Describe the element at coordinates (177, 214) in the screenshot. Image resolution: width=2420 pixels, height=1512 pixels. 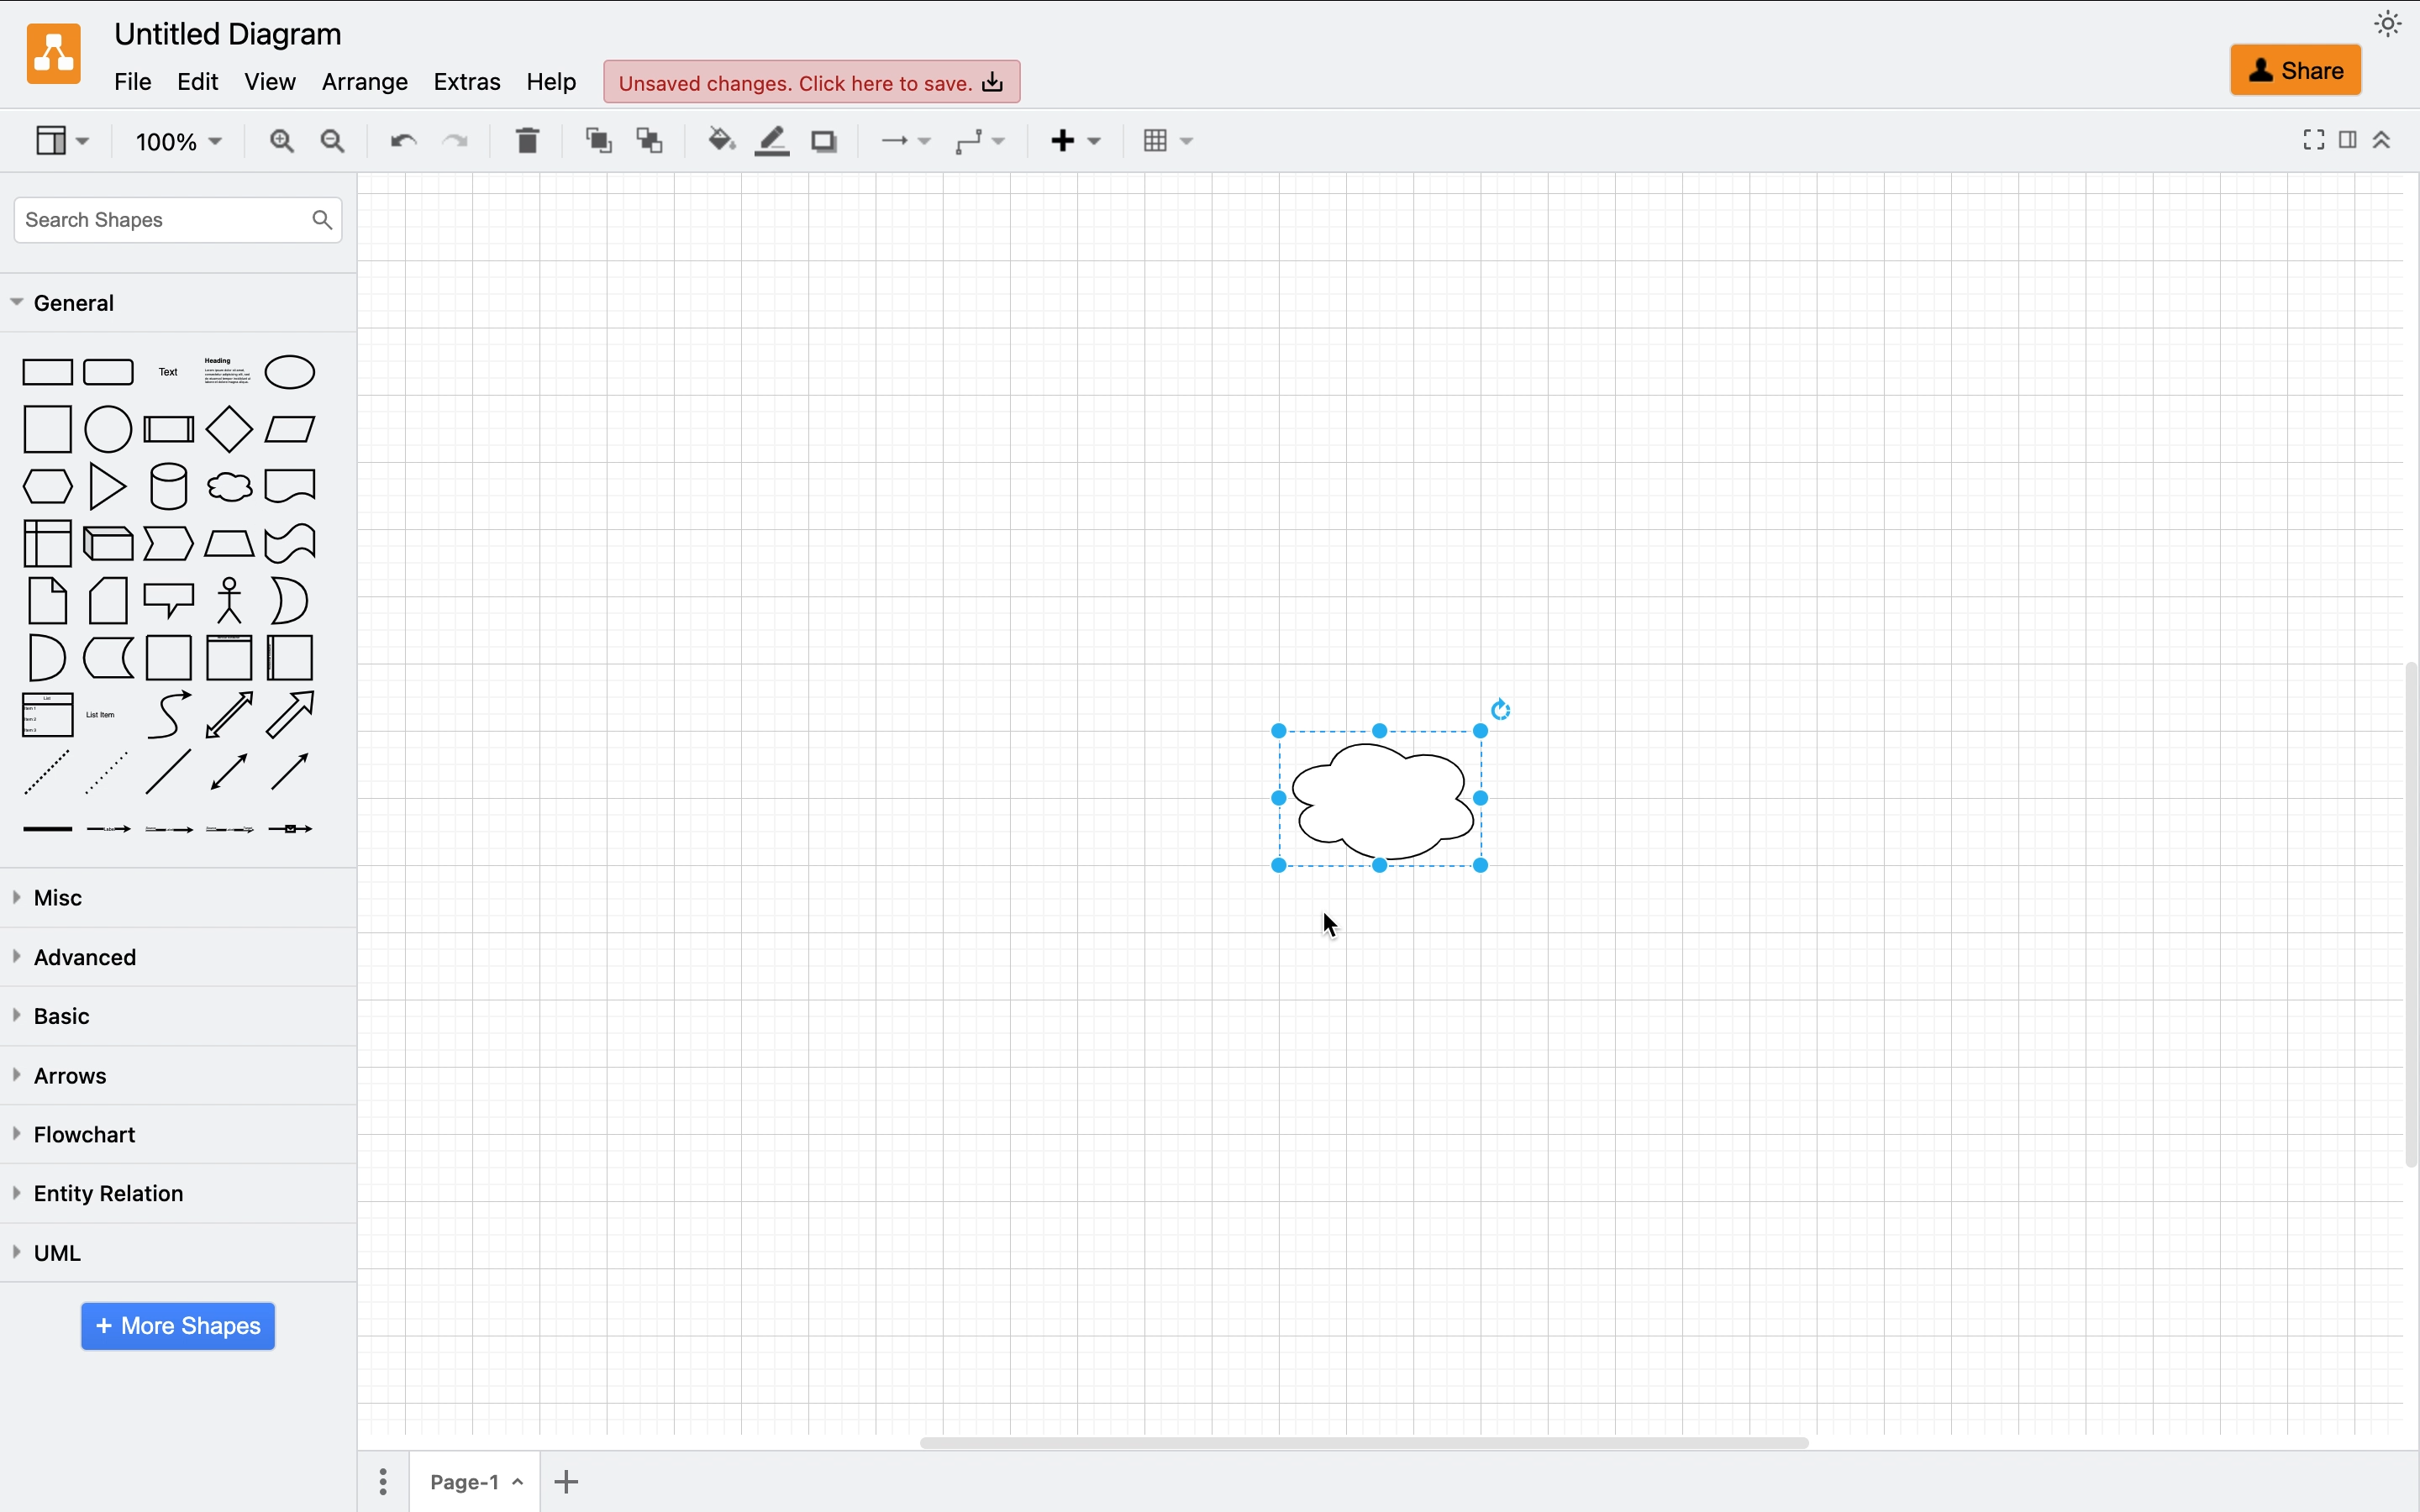
I see `search shapes` at that location.